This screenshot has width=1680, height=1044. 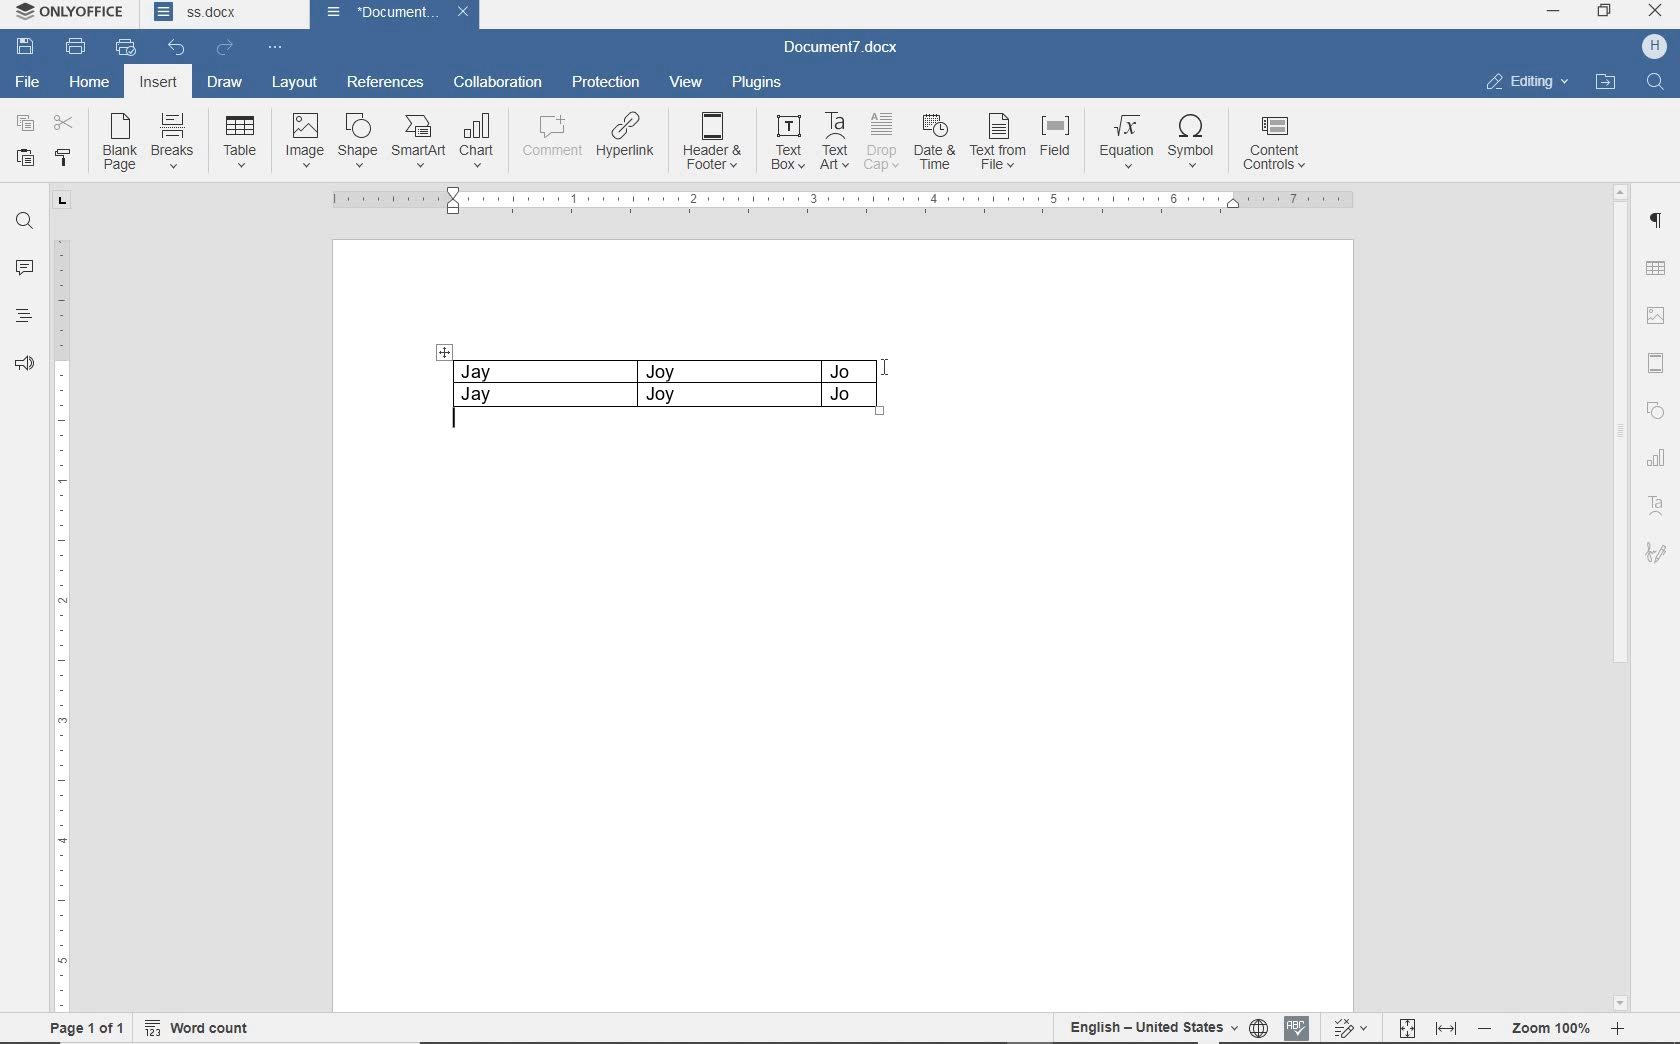 What do you see at coordinates (496, 84) in the screenshot?
I see `COLLABORATION` at bounding box center [496, 84].